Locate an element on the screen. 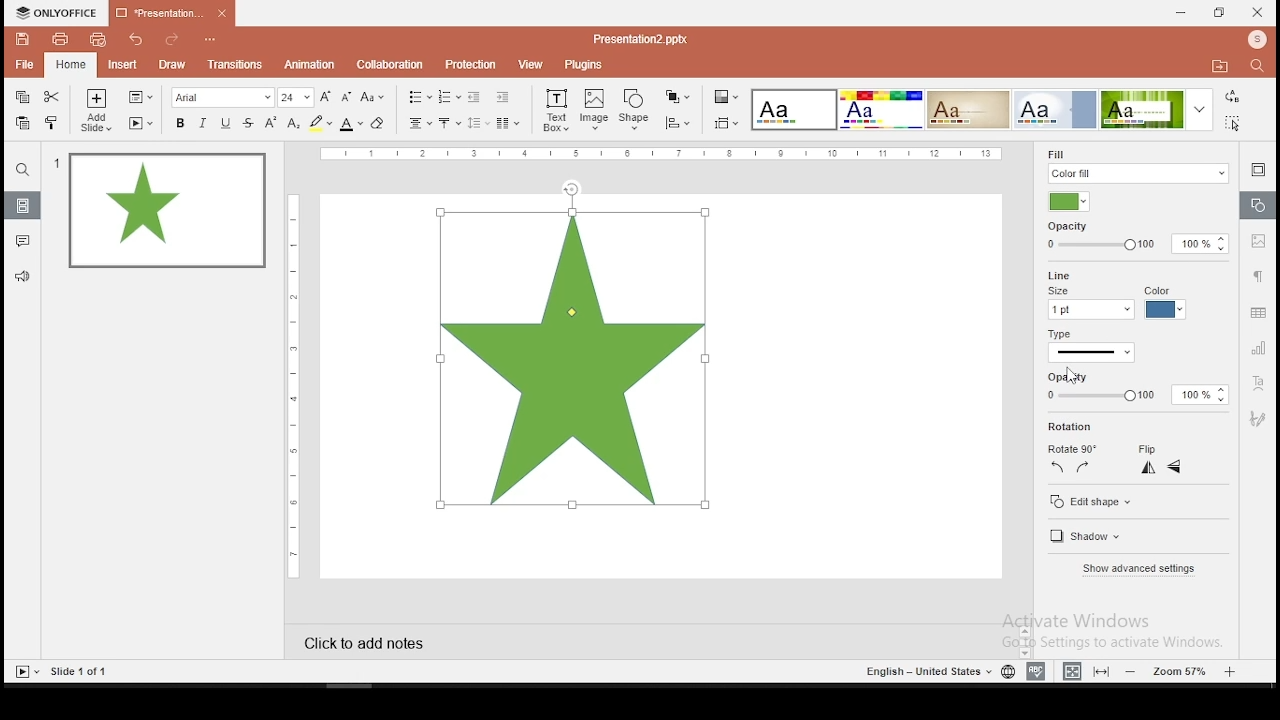 This screenshot has height=720, width=1280. paste is located at coordinates (22, 123).